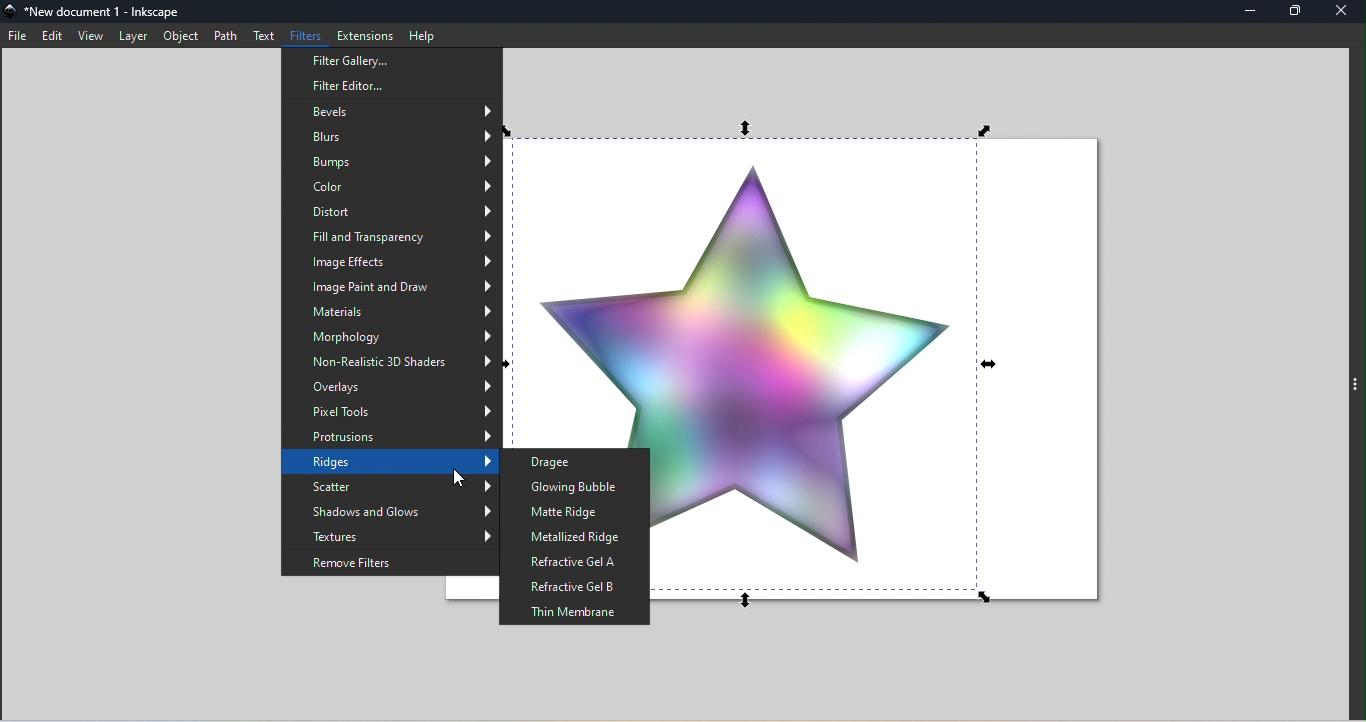 The width and height of the screenshot is (1366, 722). I want to click on Refractive Gel A, so click(577, 562).